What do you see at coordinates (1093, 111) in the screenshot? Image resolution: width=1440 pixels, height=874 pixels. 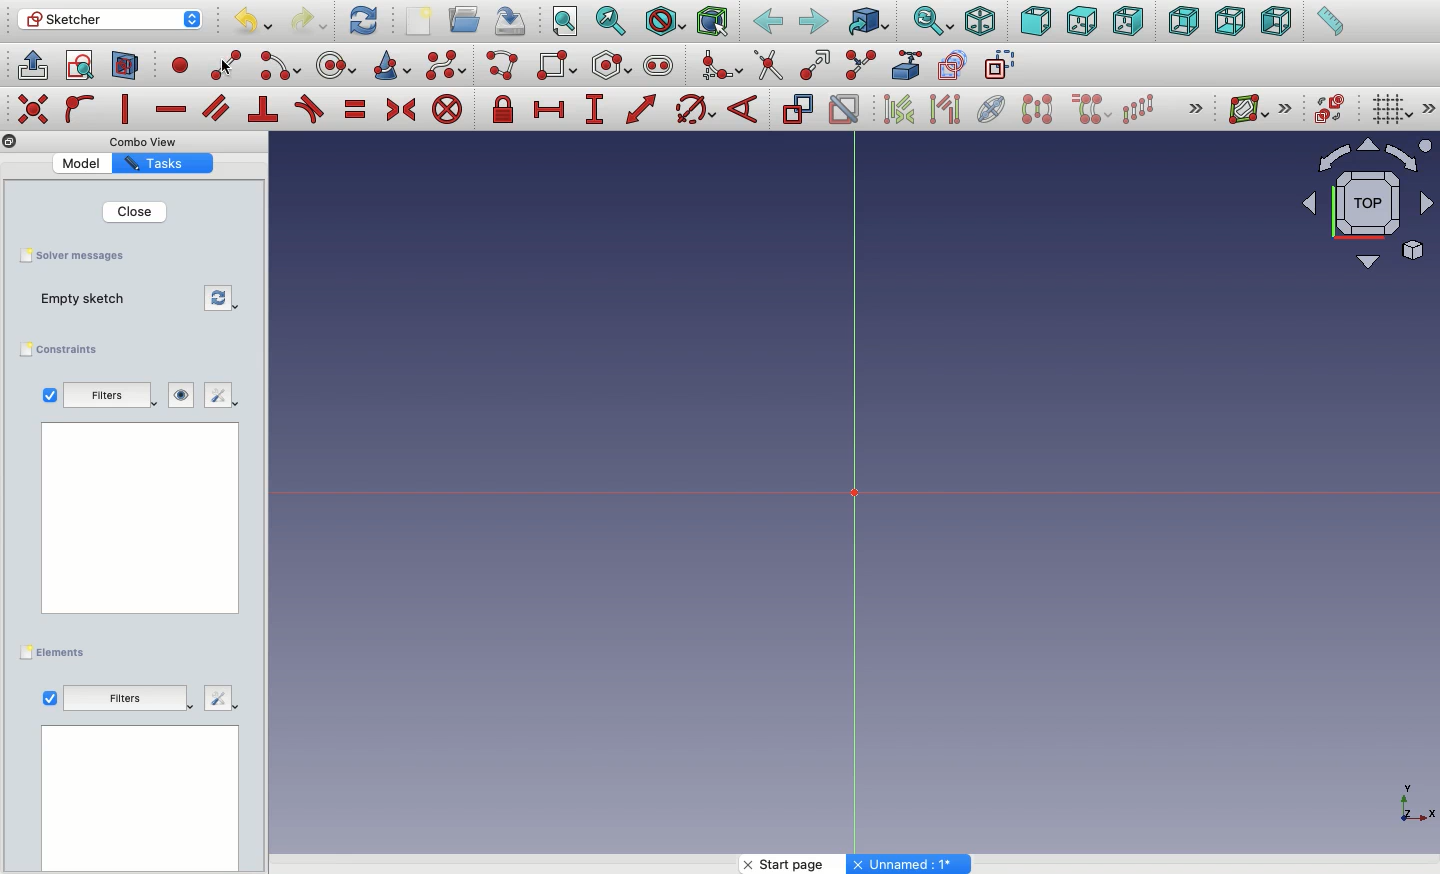 I see `Clone` at bounding box center [1093, 111].